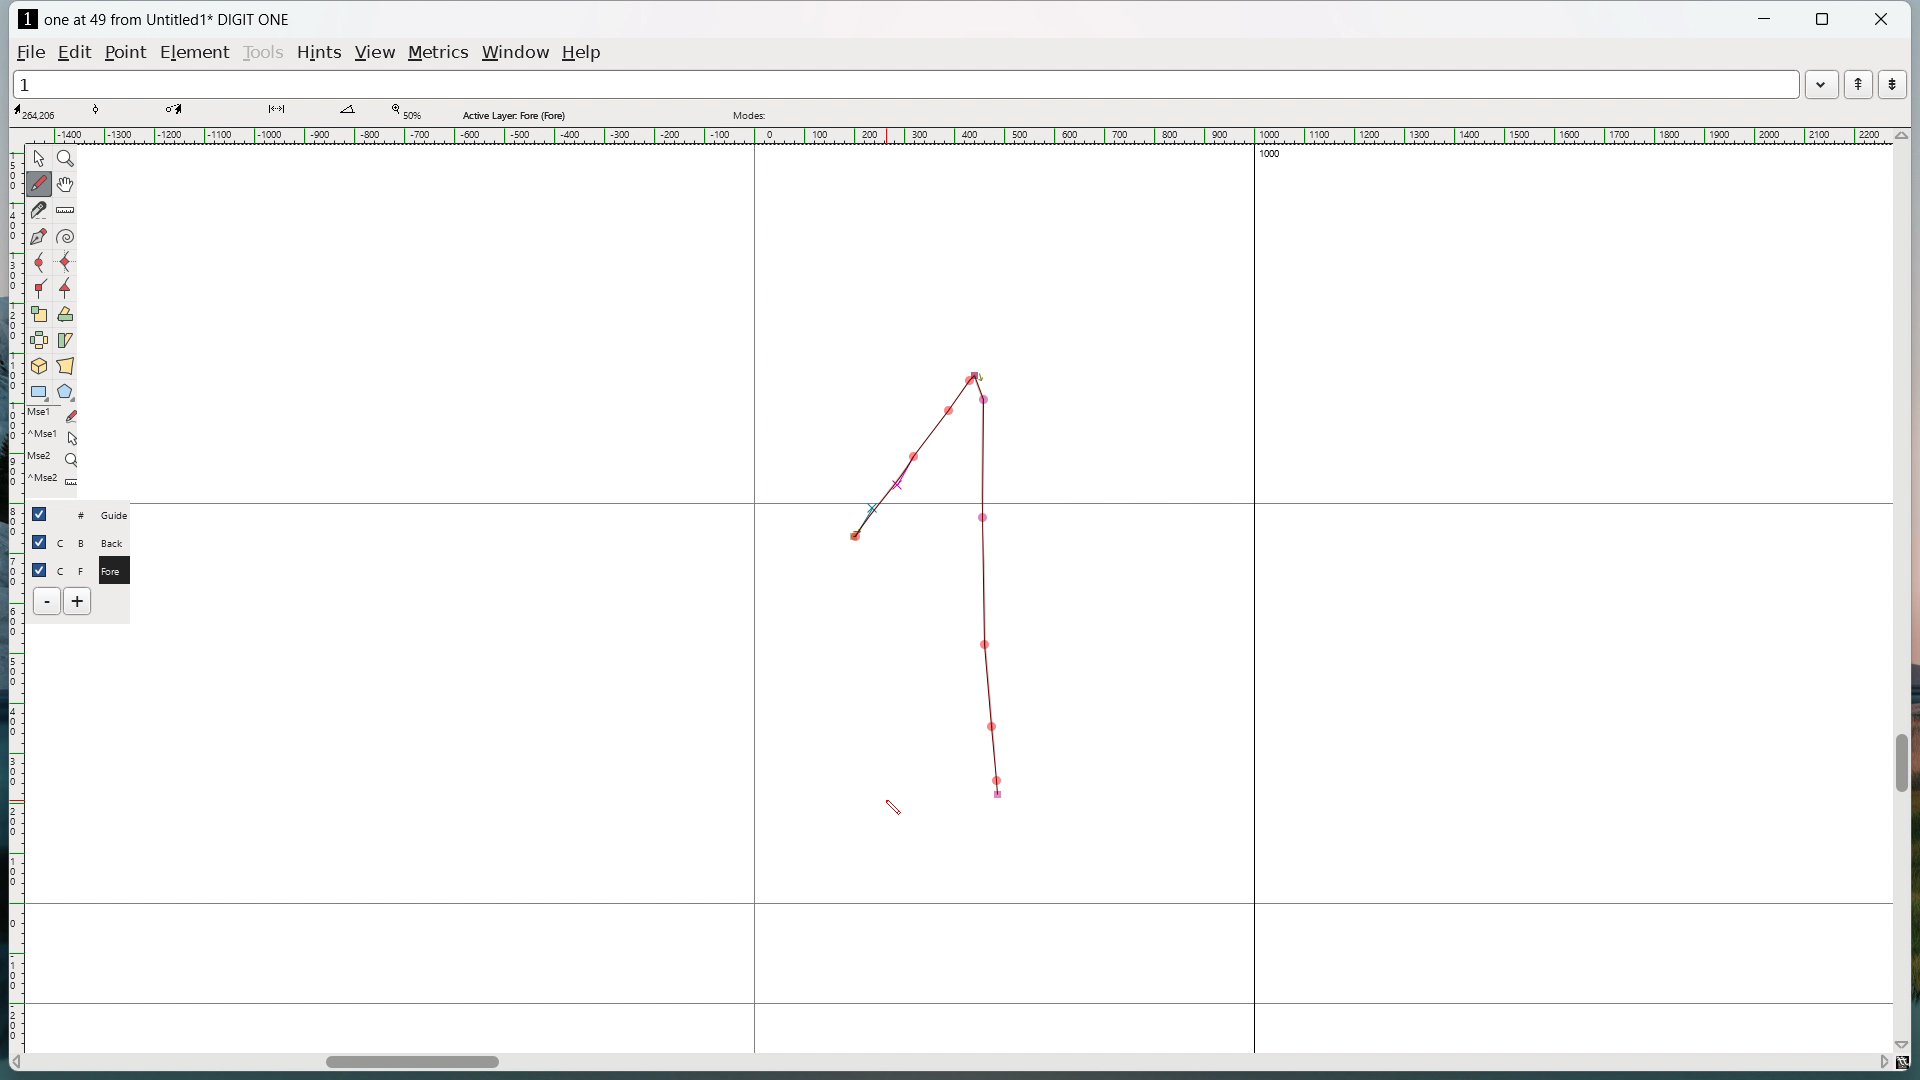  What do you see at coordinates (583, 53) in the screenshot?
I see `help` at bounding box center [583, 53].